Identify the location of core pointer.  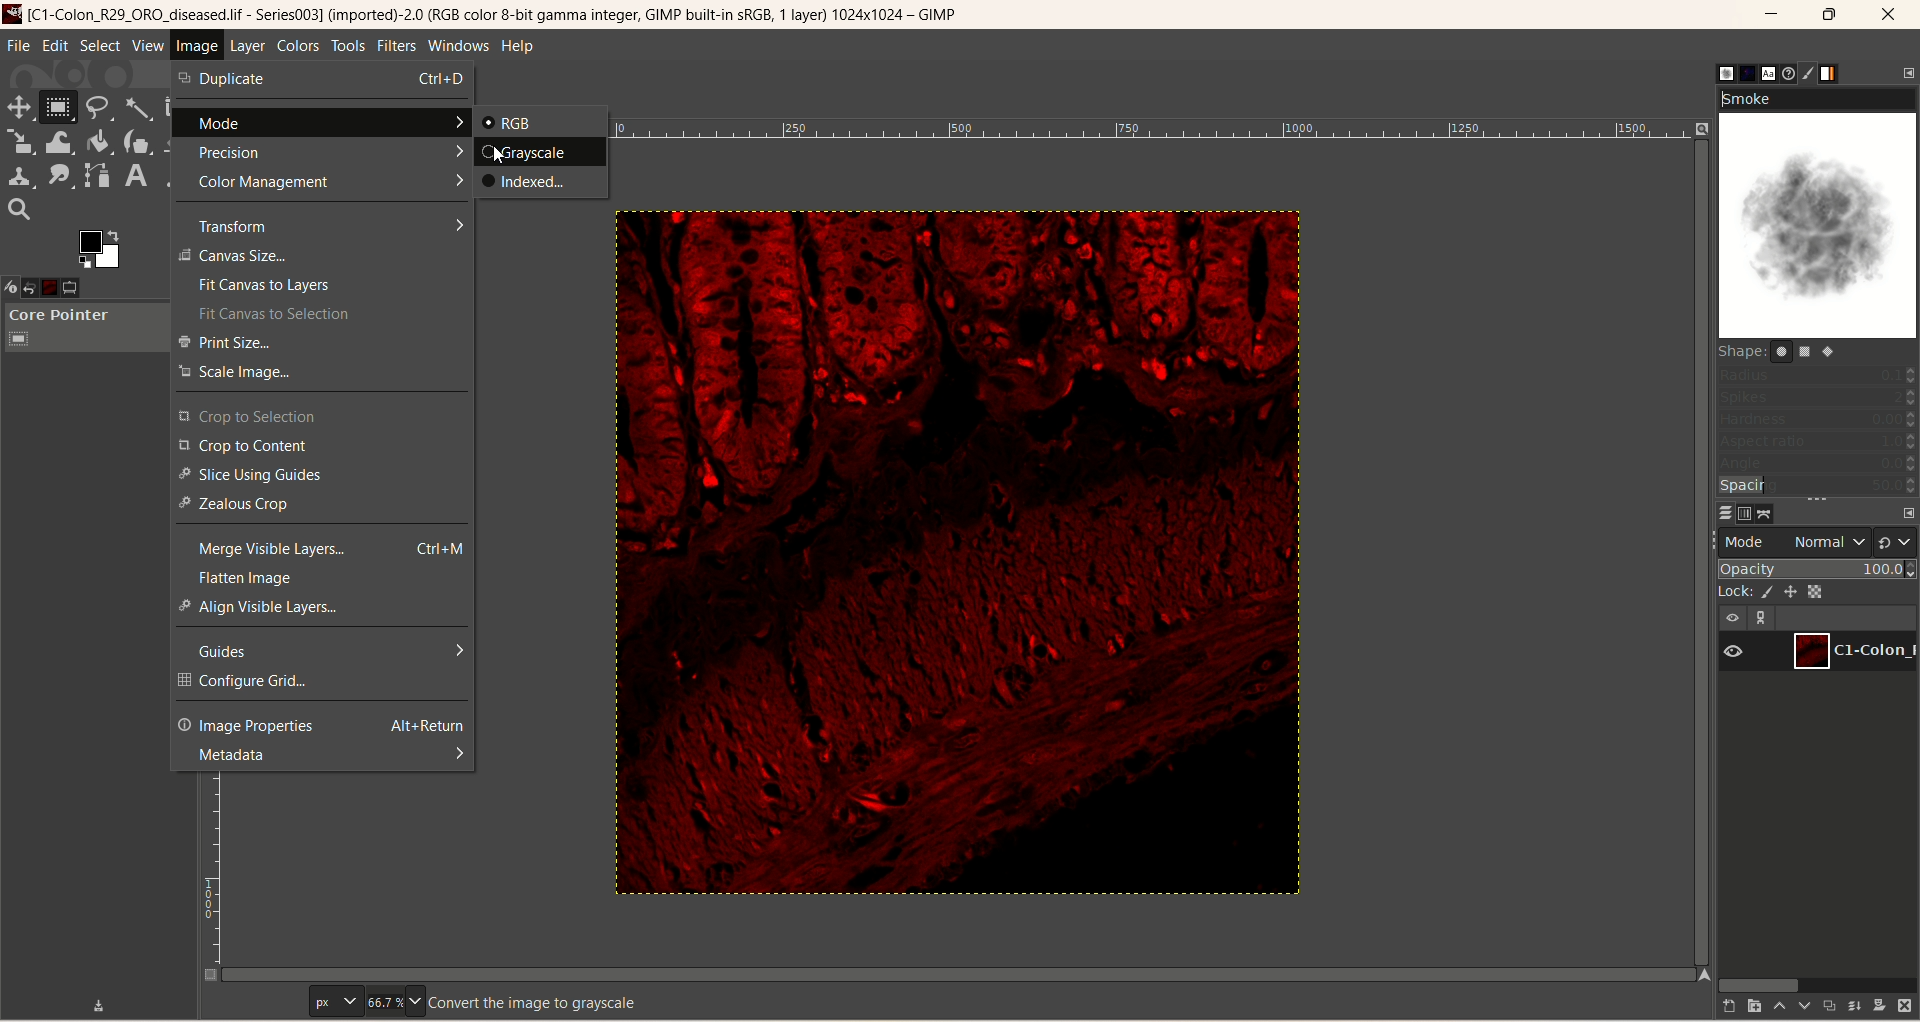
(78, 329).